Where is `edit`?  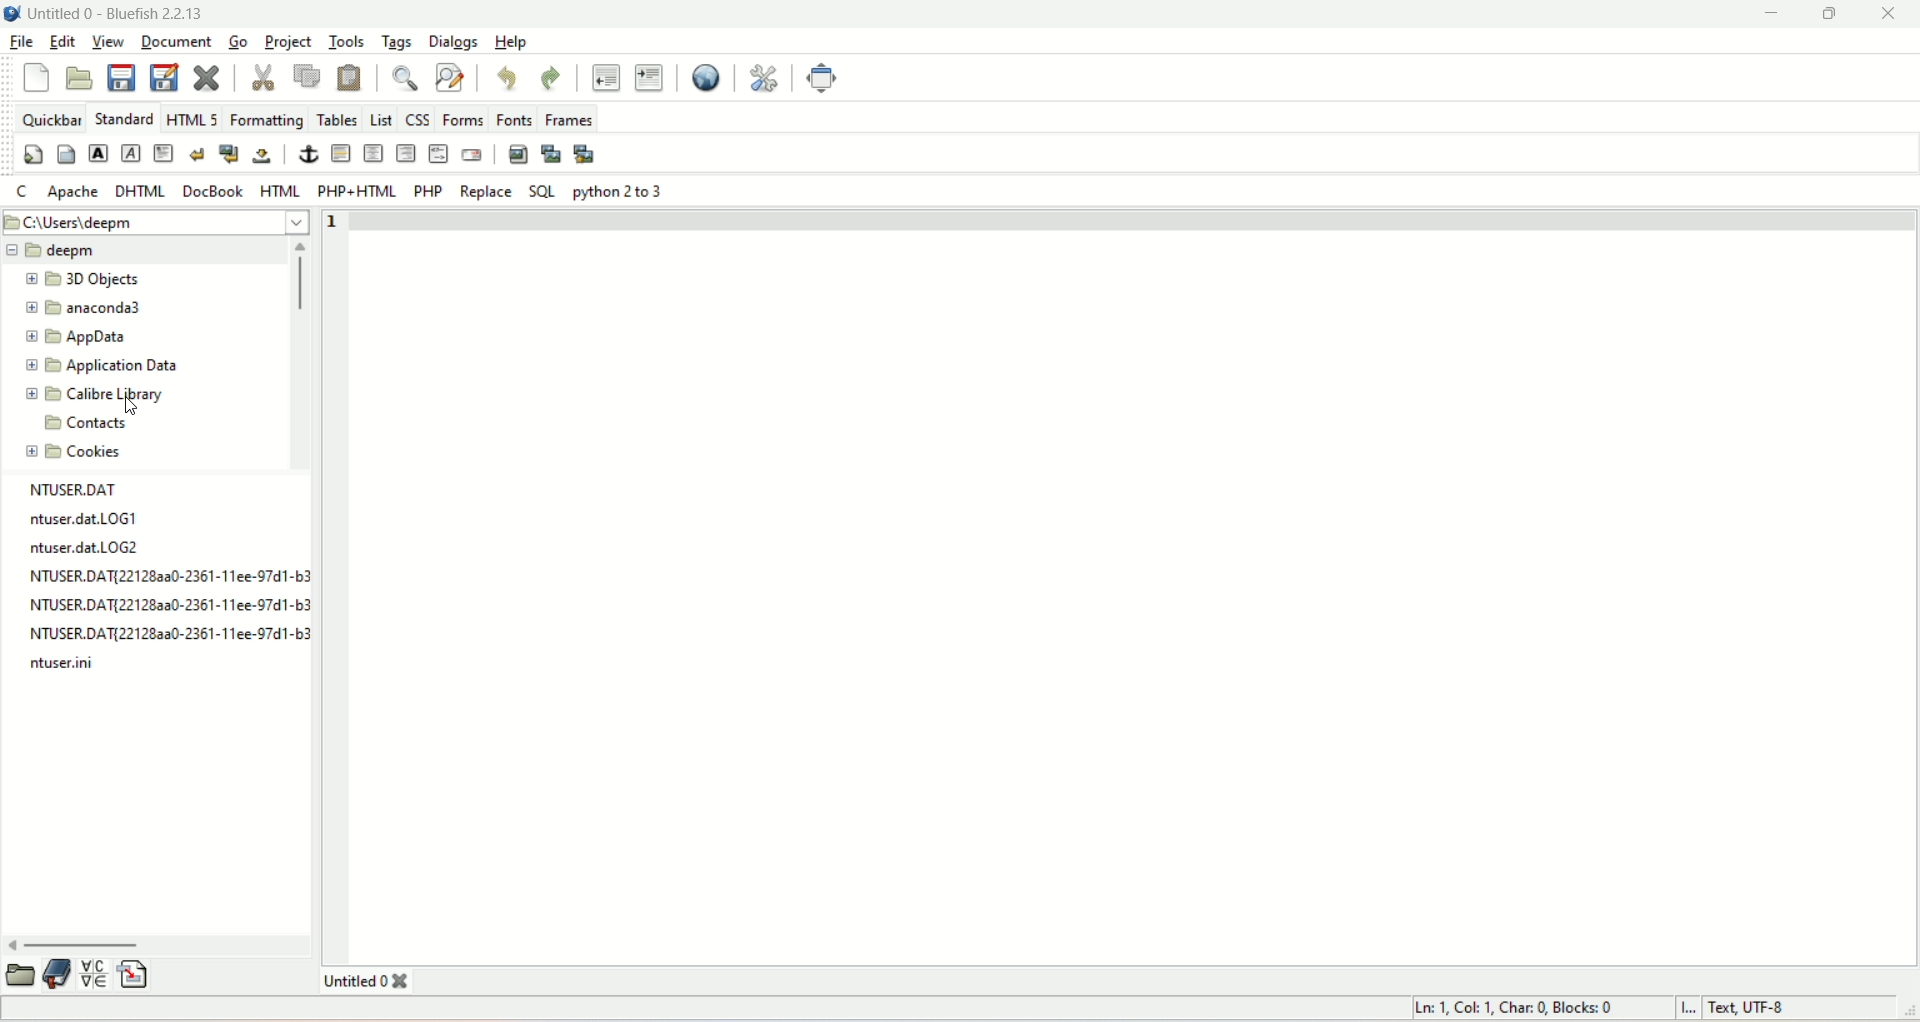 edit is located at coordinates (61, 42).